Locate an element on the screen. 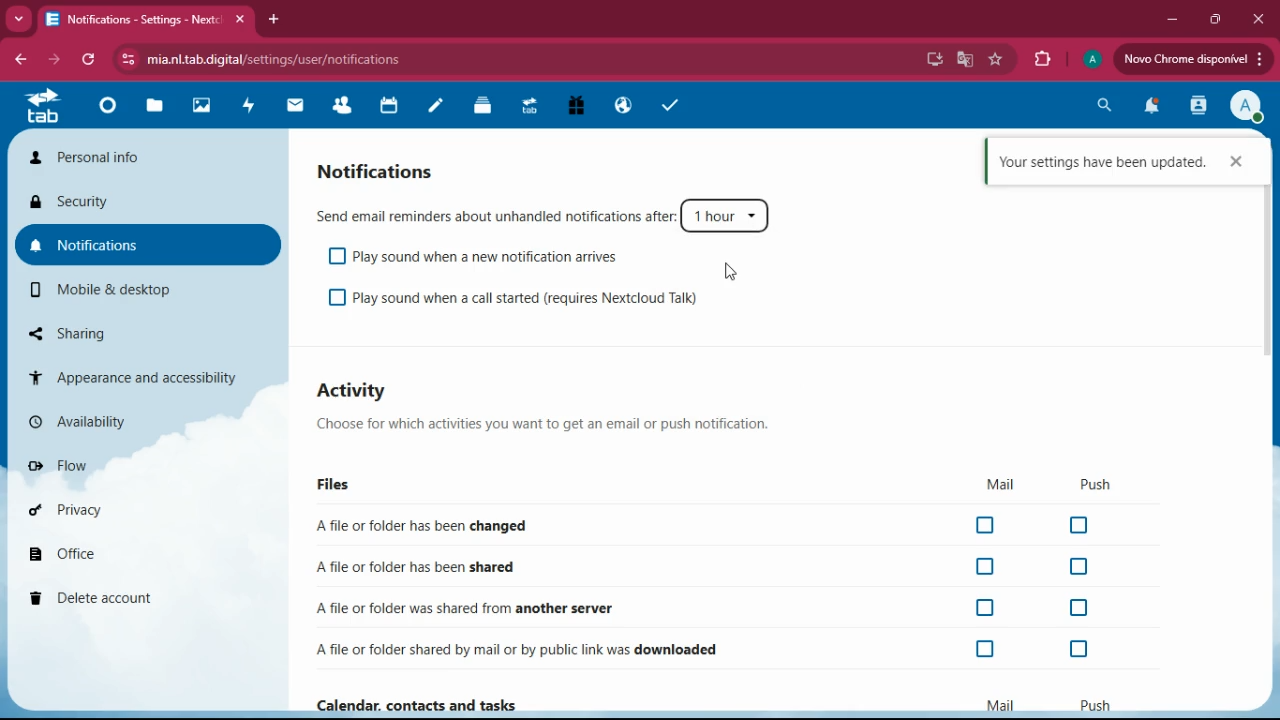  notes is located at coordinates (434, 111).